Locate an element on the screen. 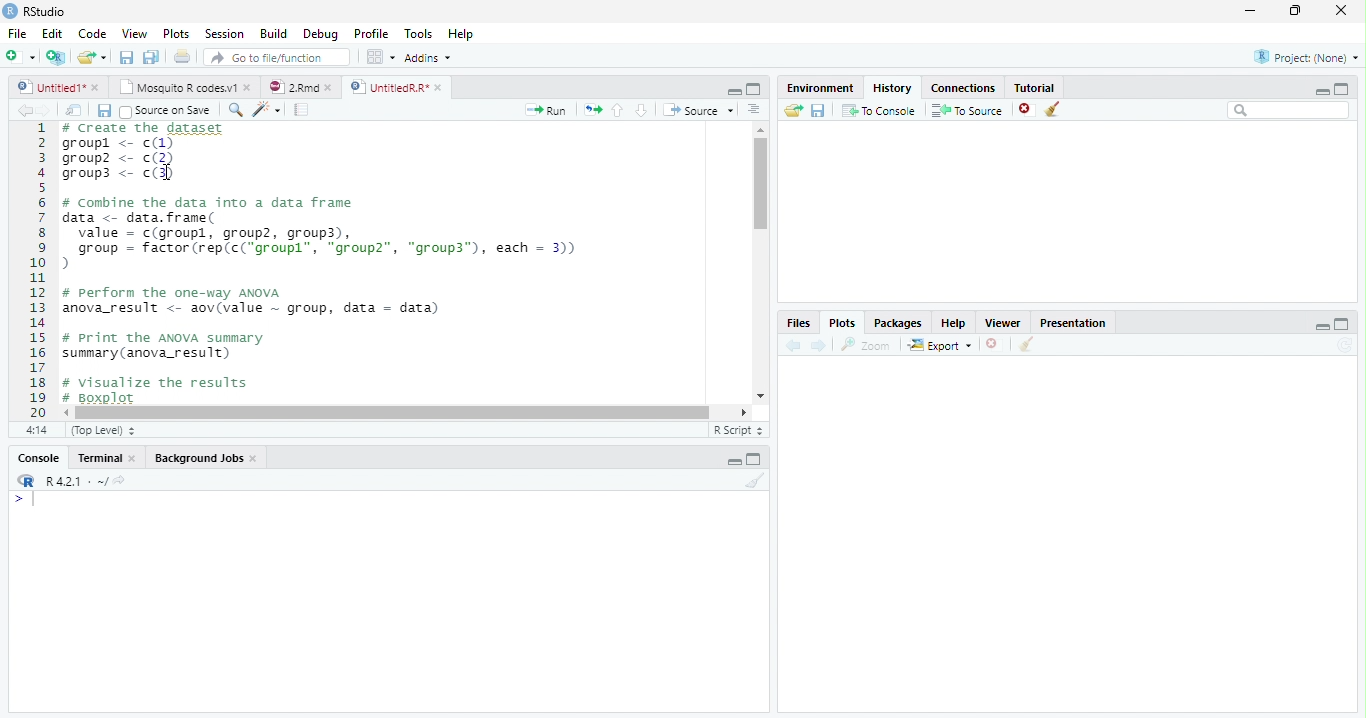 This screenshot has height=718, width=1366. File is located at coordinates (15, 31).